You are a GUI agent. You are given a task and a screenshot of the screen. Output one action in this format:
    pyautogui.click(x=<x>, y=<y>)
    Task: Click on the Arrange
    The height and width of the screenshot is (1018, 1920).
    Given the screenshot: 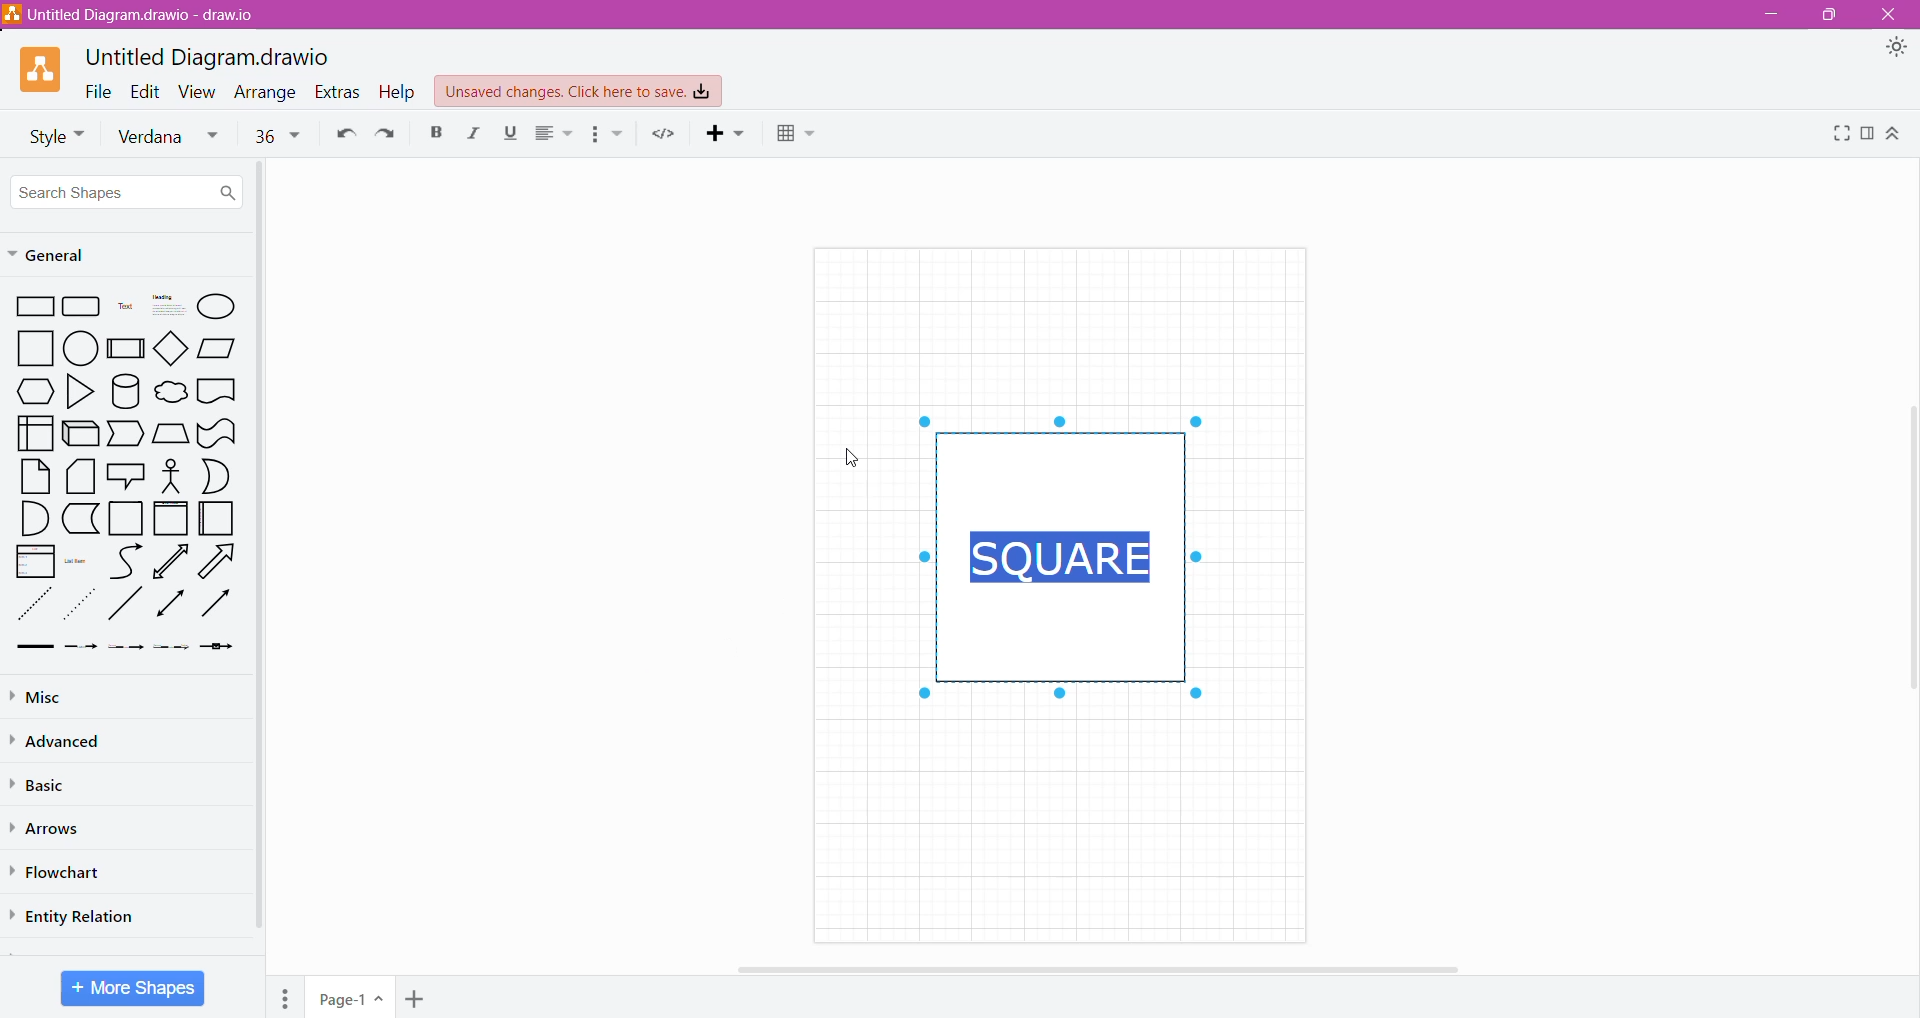 What is the action you would take?
    pyautogui.click(x=267, y=93)
    